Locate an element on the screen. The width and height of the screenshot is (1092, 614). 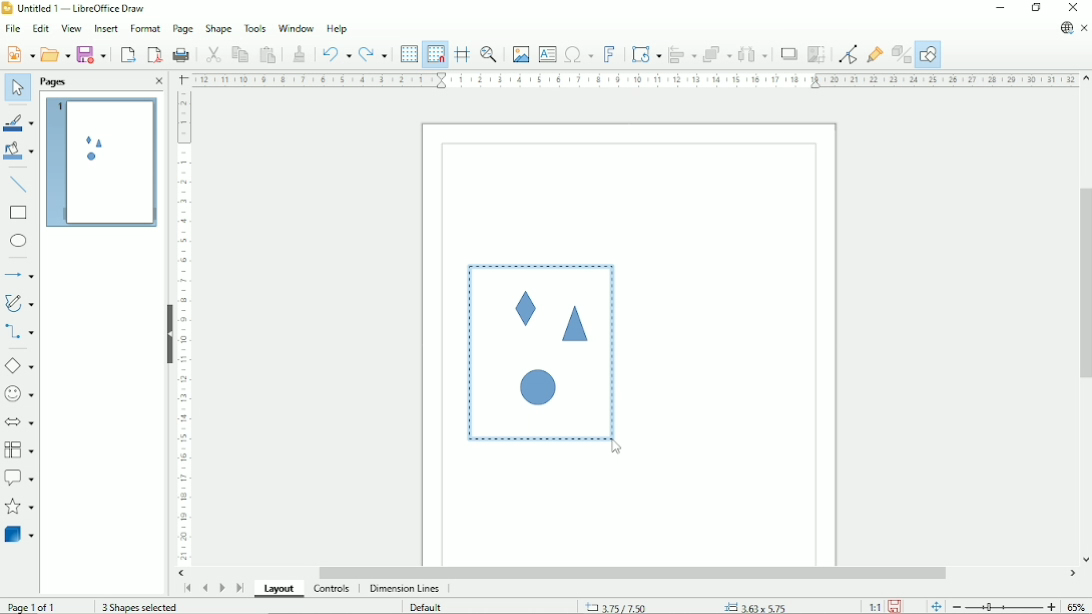
Paste is located at coordinates (268, 53).